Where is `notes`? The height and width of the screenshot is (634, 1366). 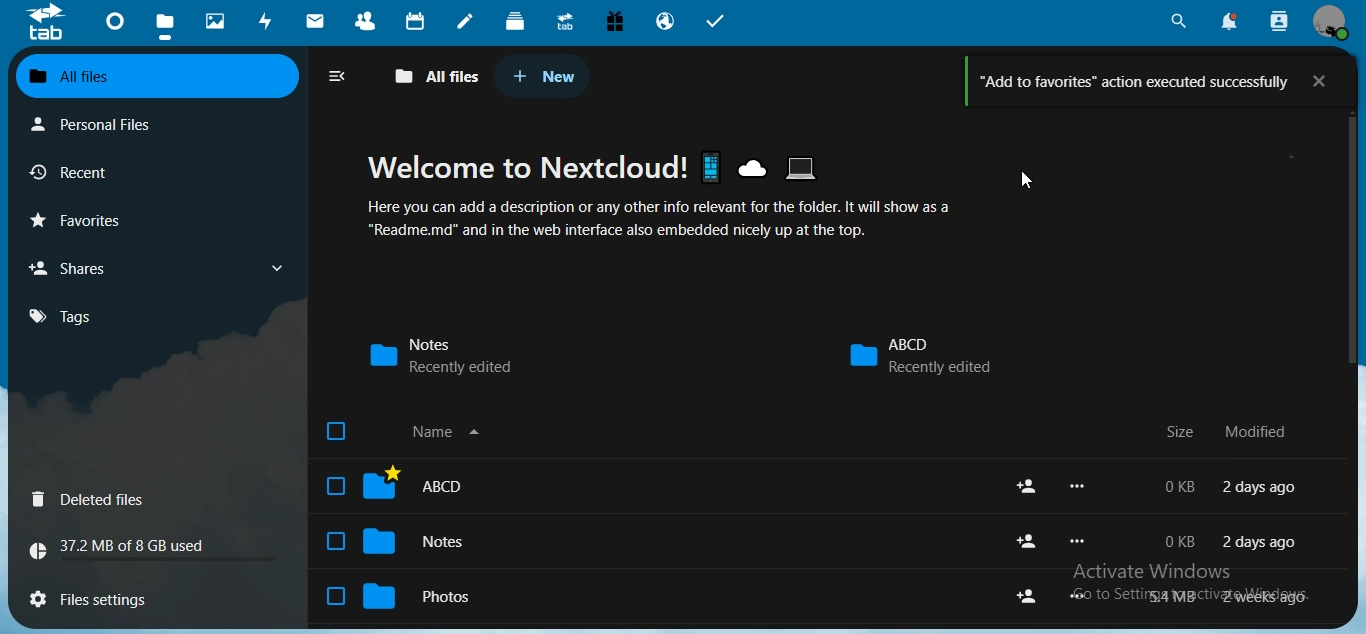
notes is located at coordinates (400, 541).